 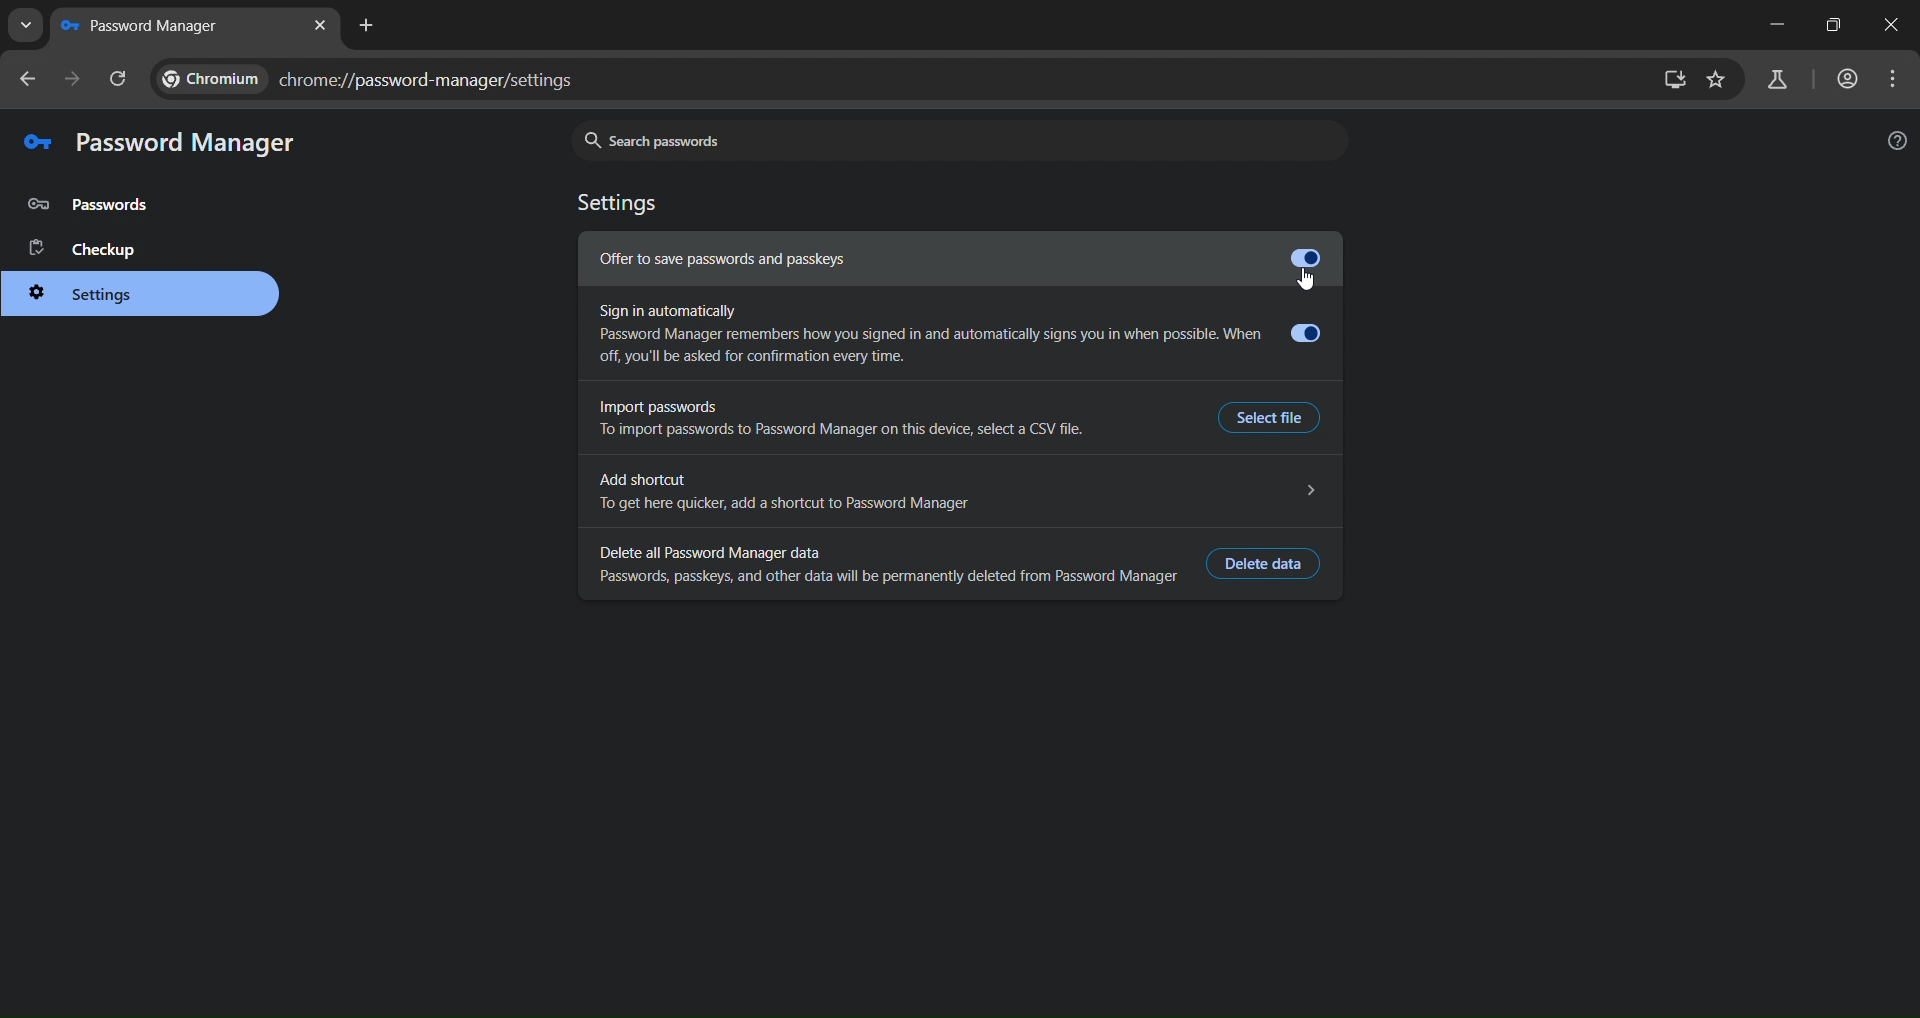 I want to click on help, so click(x=1891, y=139).